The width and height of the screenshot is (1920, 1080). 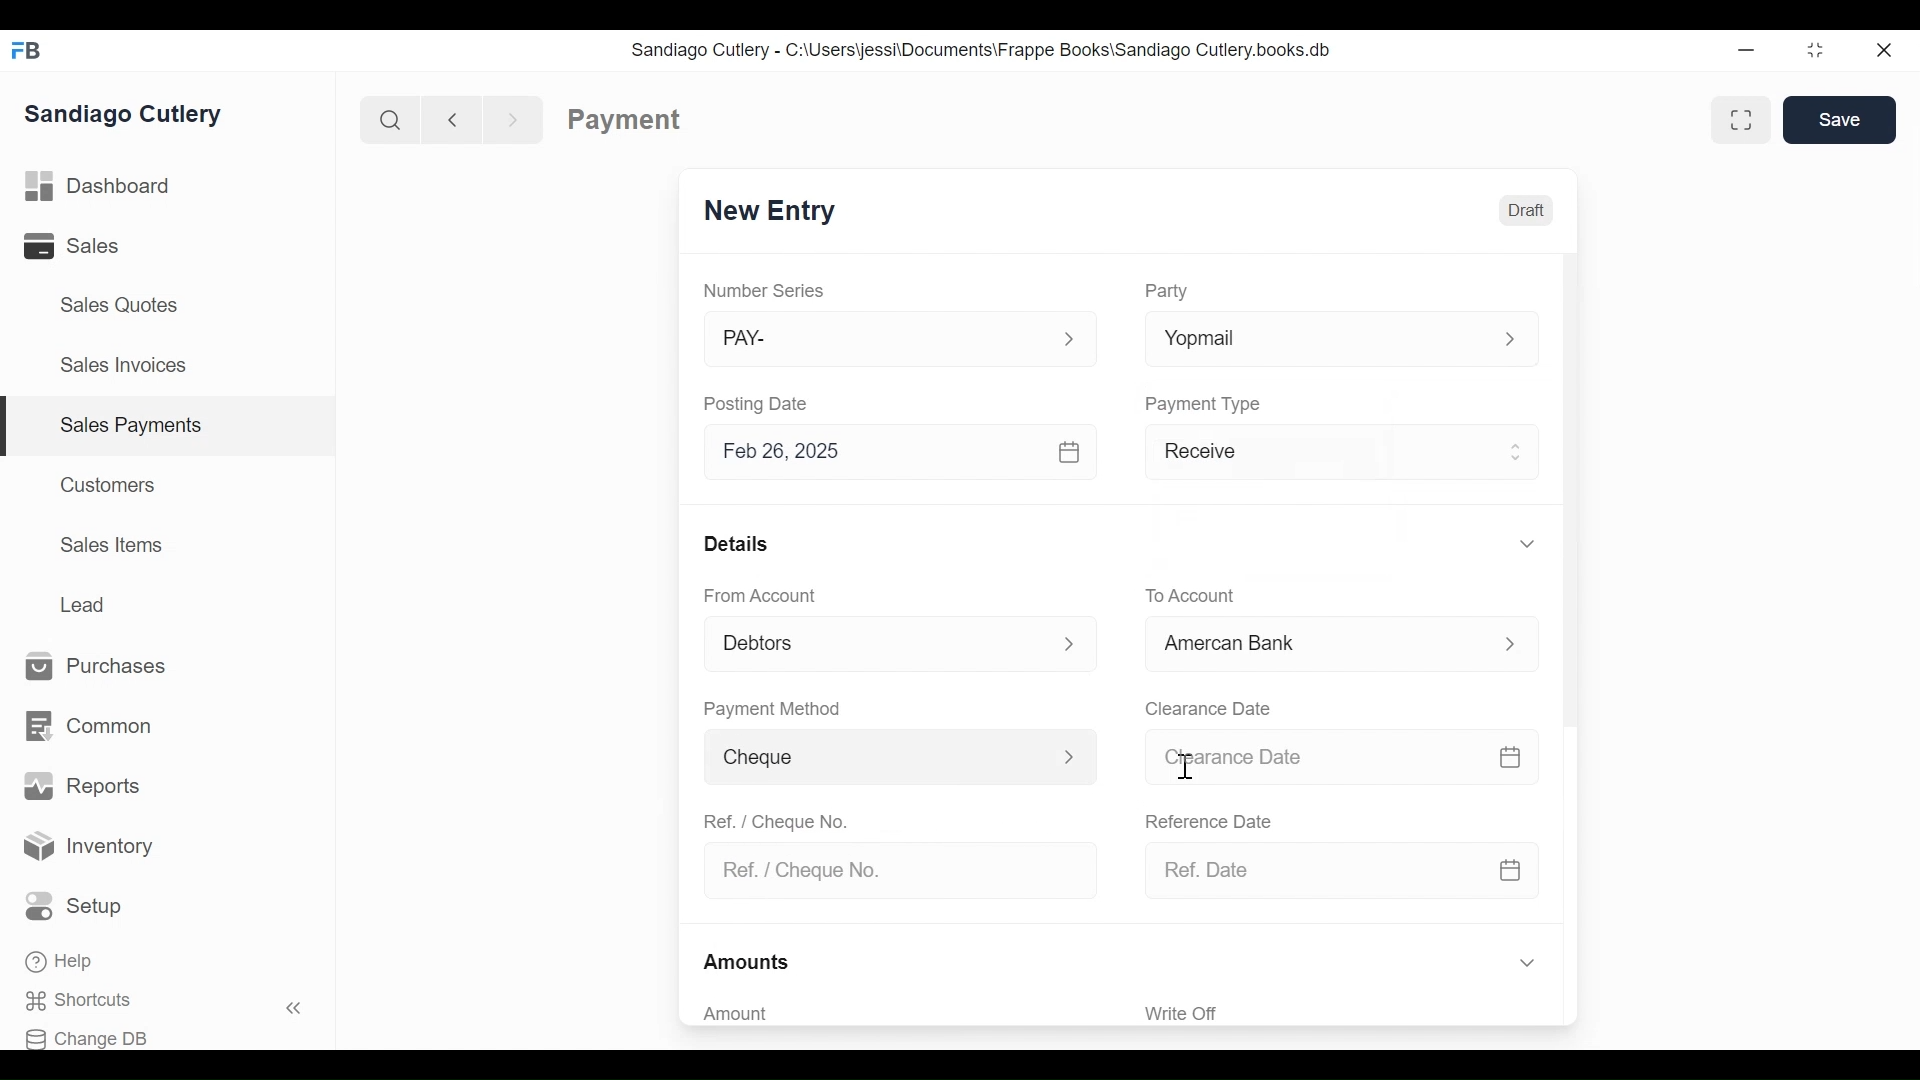 I want to click on Navigate Back, so click(x=448, y=119).